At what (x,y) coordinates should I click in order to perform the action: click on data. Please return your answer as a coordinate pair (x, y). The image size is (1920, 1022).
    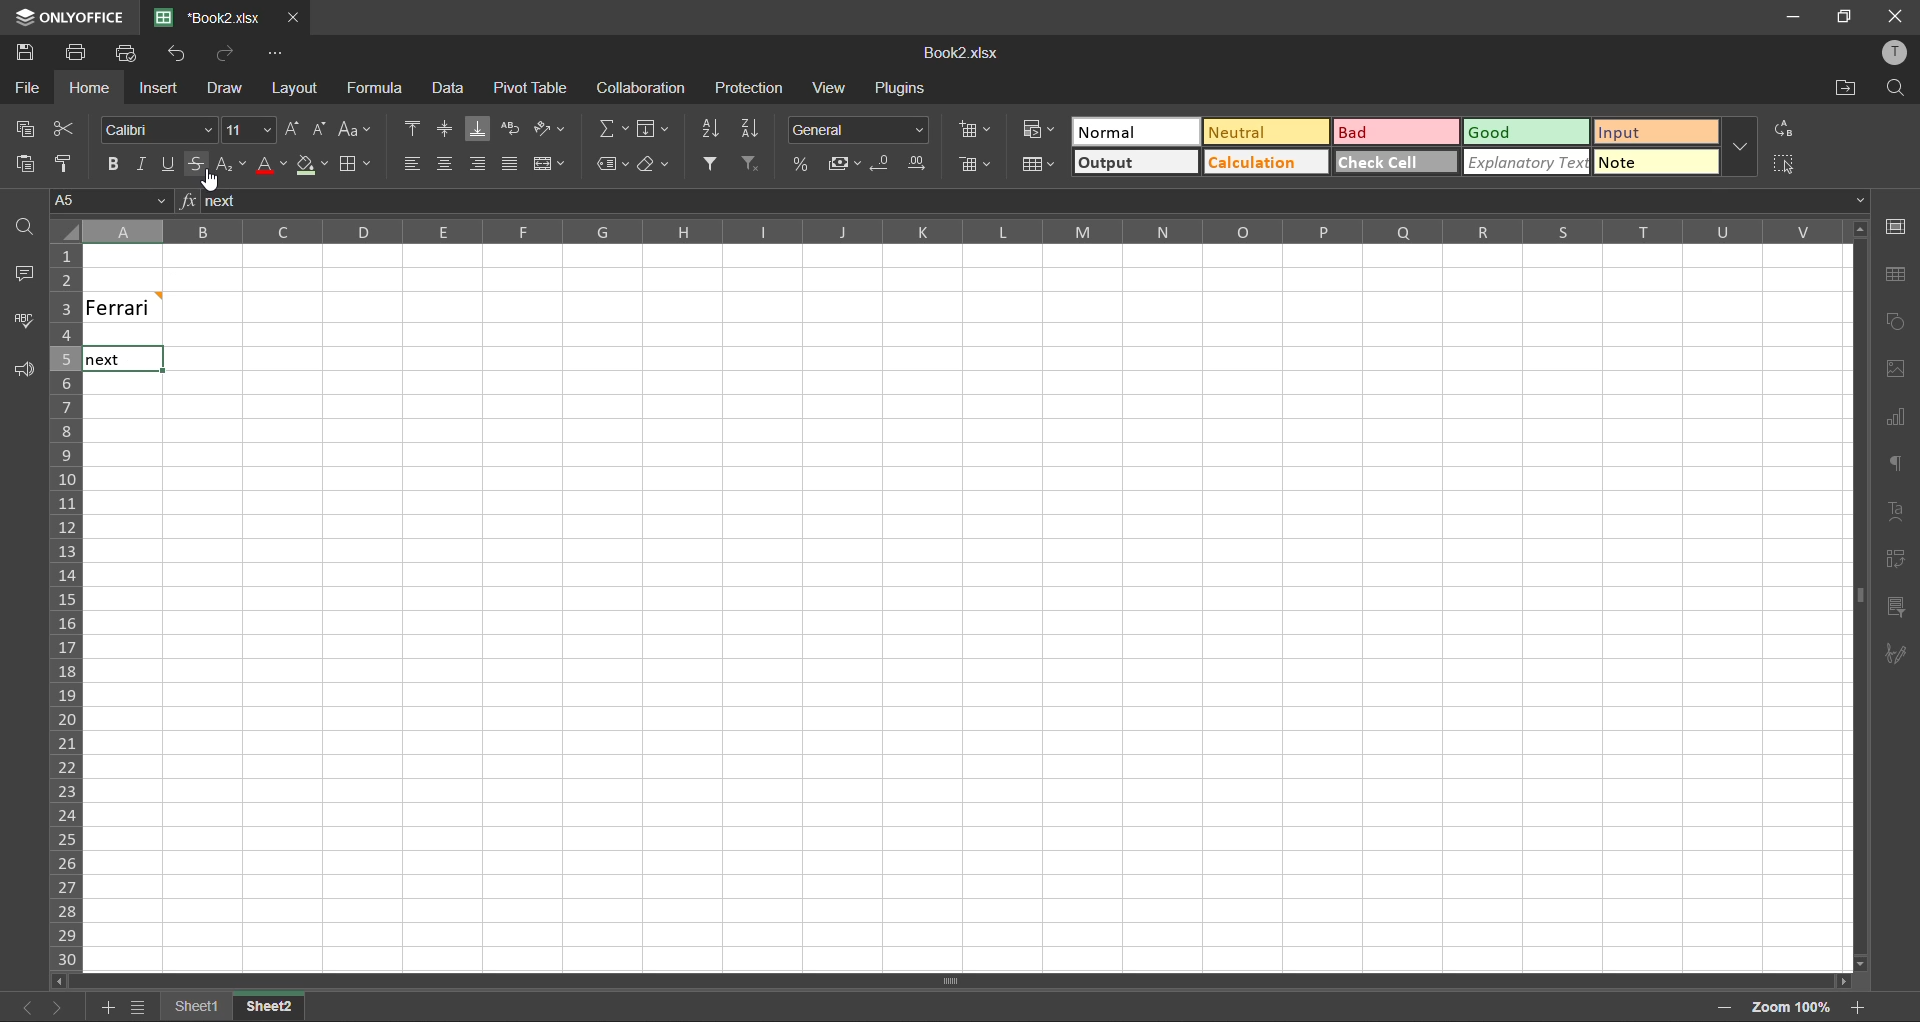
    Looking at the image, I should click on (447, 89).